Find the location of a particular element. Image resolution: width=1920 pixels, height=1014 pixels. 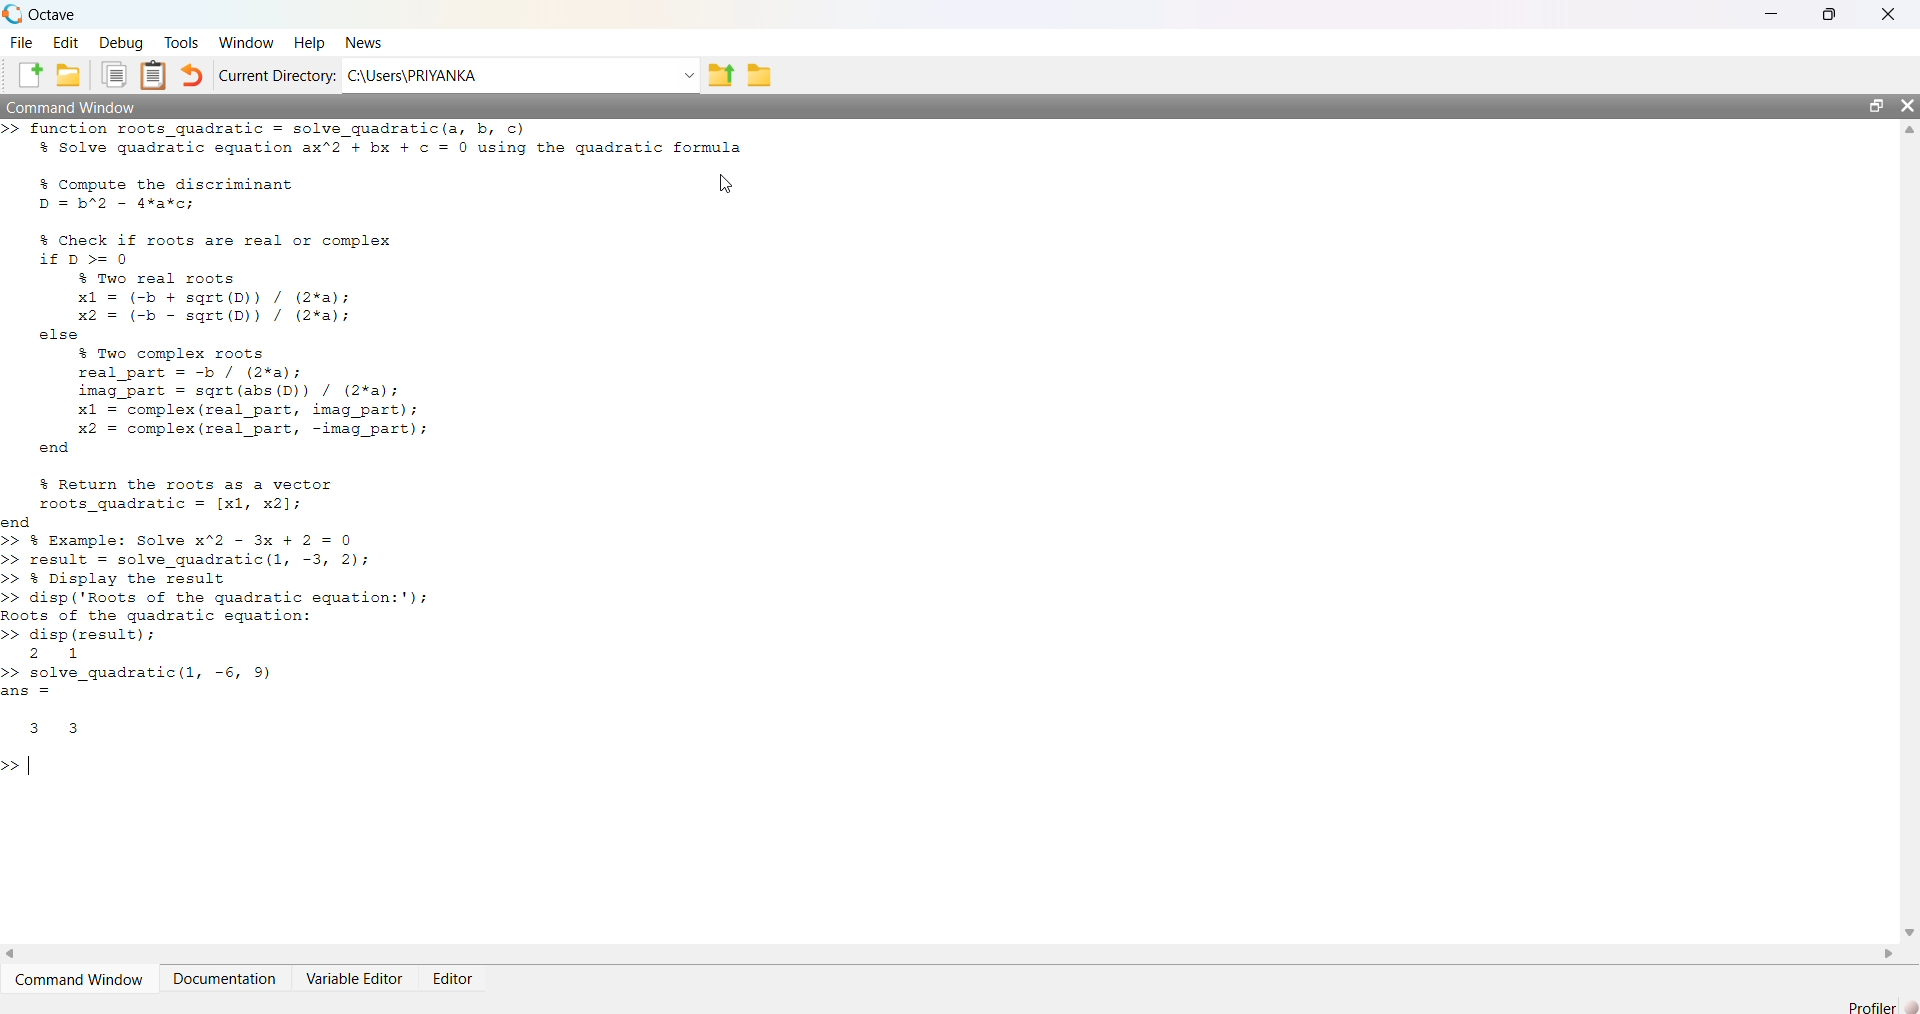

C:/Users/PRIYANKA is located at coordinates (509, 73).